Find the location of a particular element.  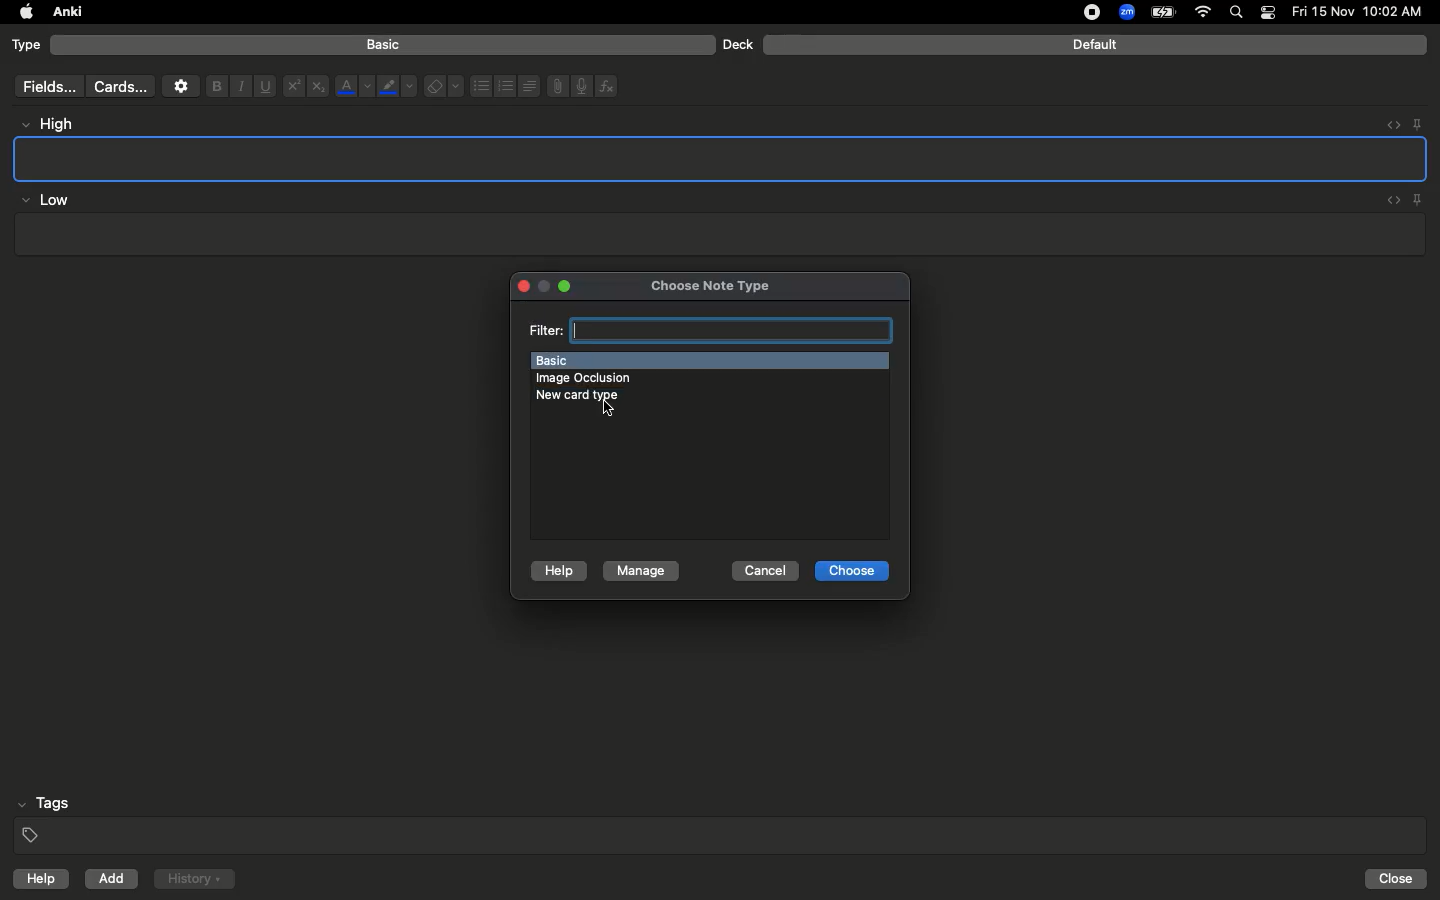

Choose is located at coordinates (852, 572).